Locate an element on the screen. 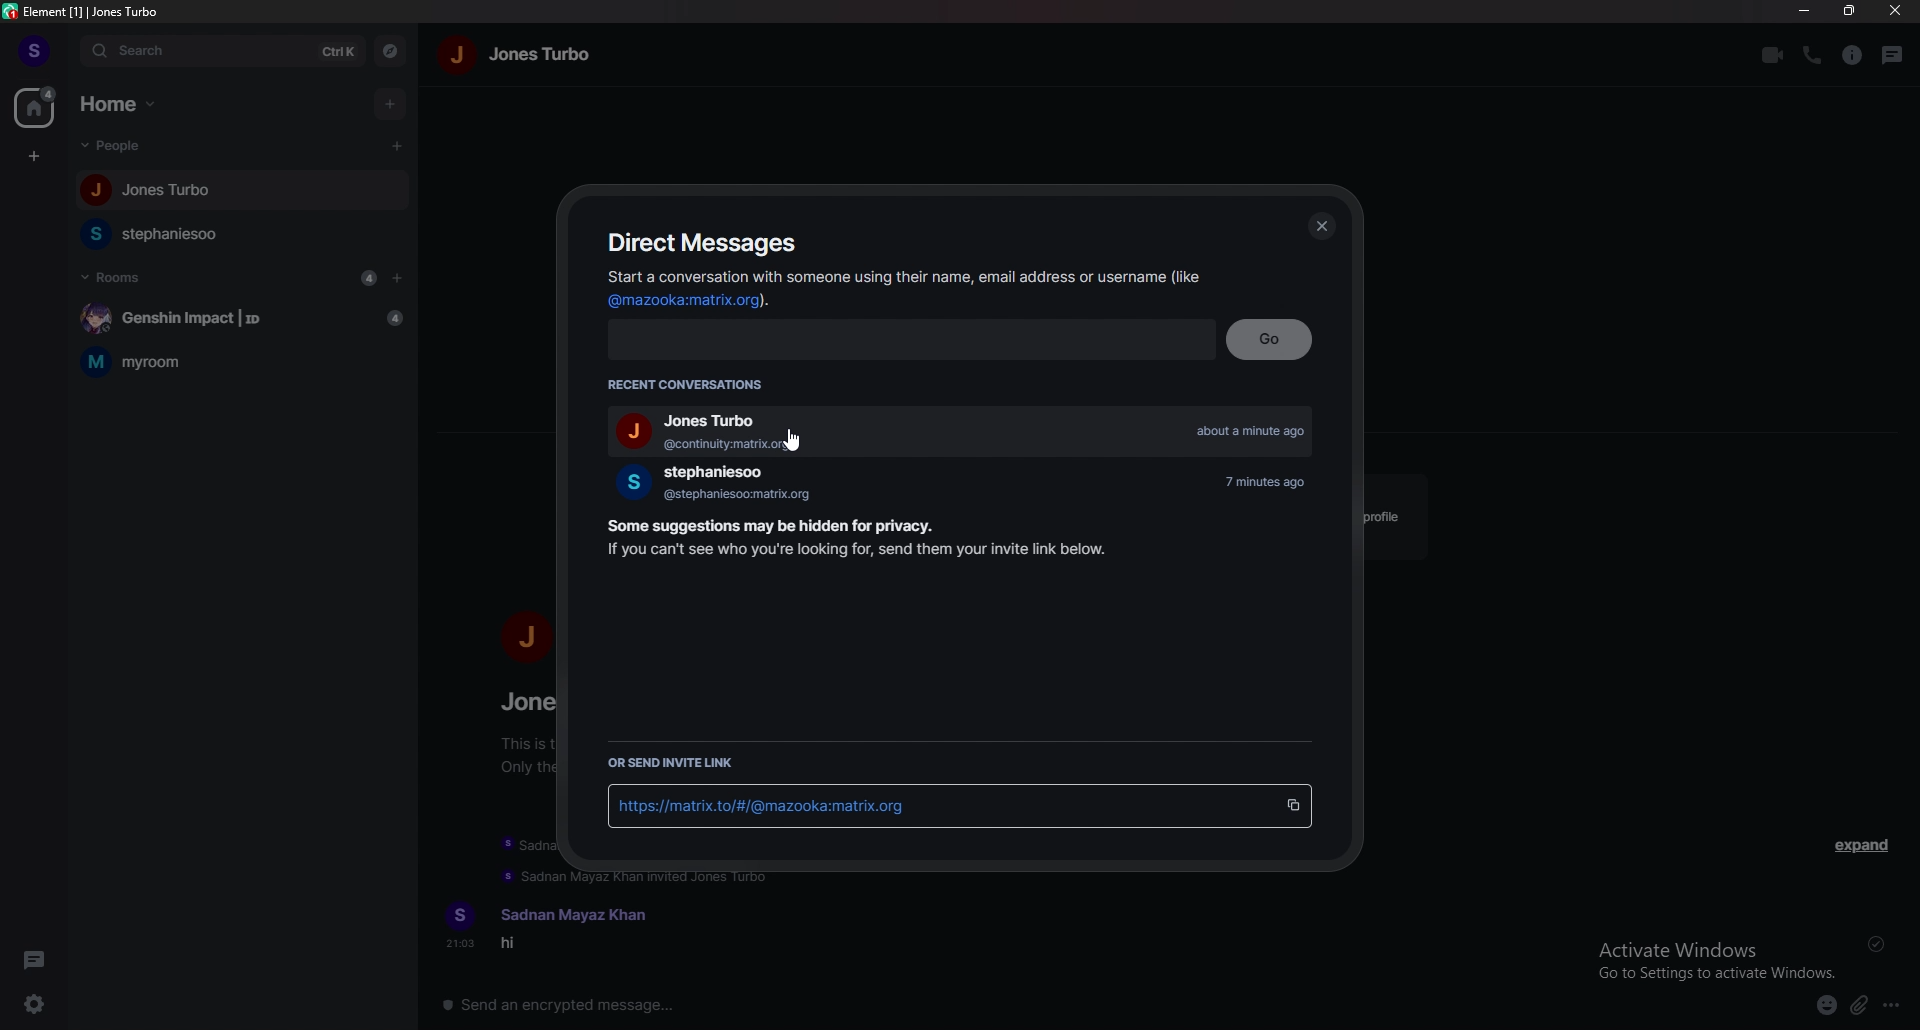 The image size is (1920, 1030). hi is located at coordinates (523, 948).